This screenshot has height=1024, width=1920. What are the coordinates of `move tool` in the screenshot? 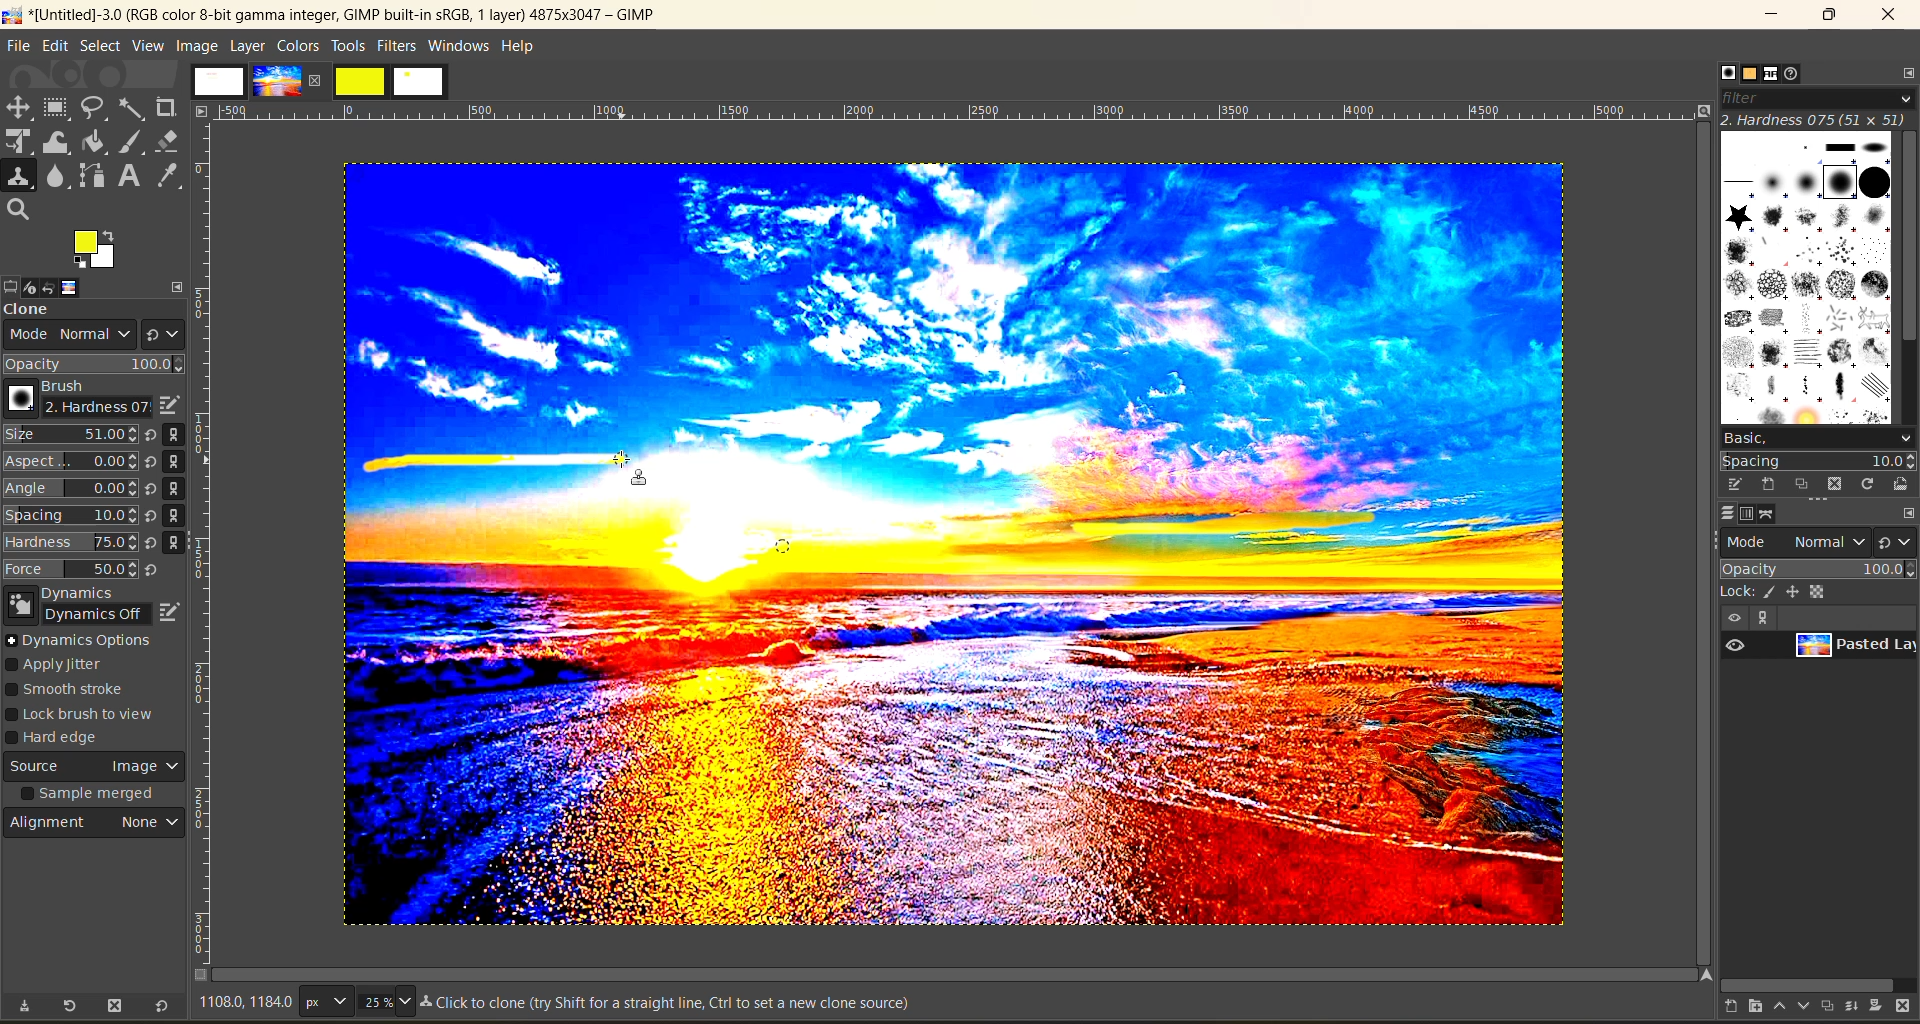 It's located at (19, 107).